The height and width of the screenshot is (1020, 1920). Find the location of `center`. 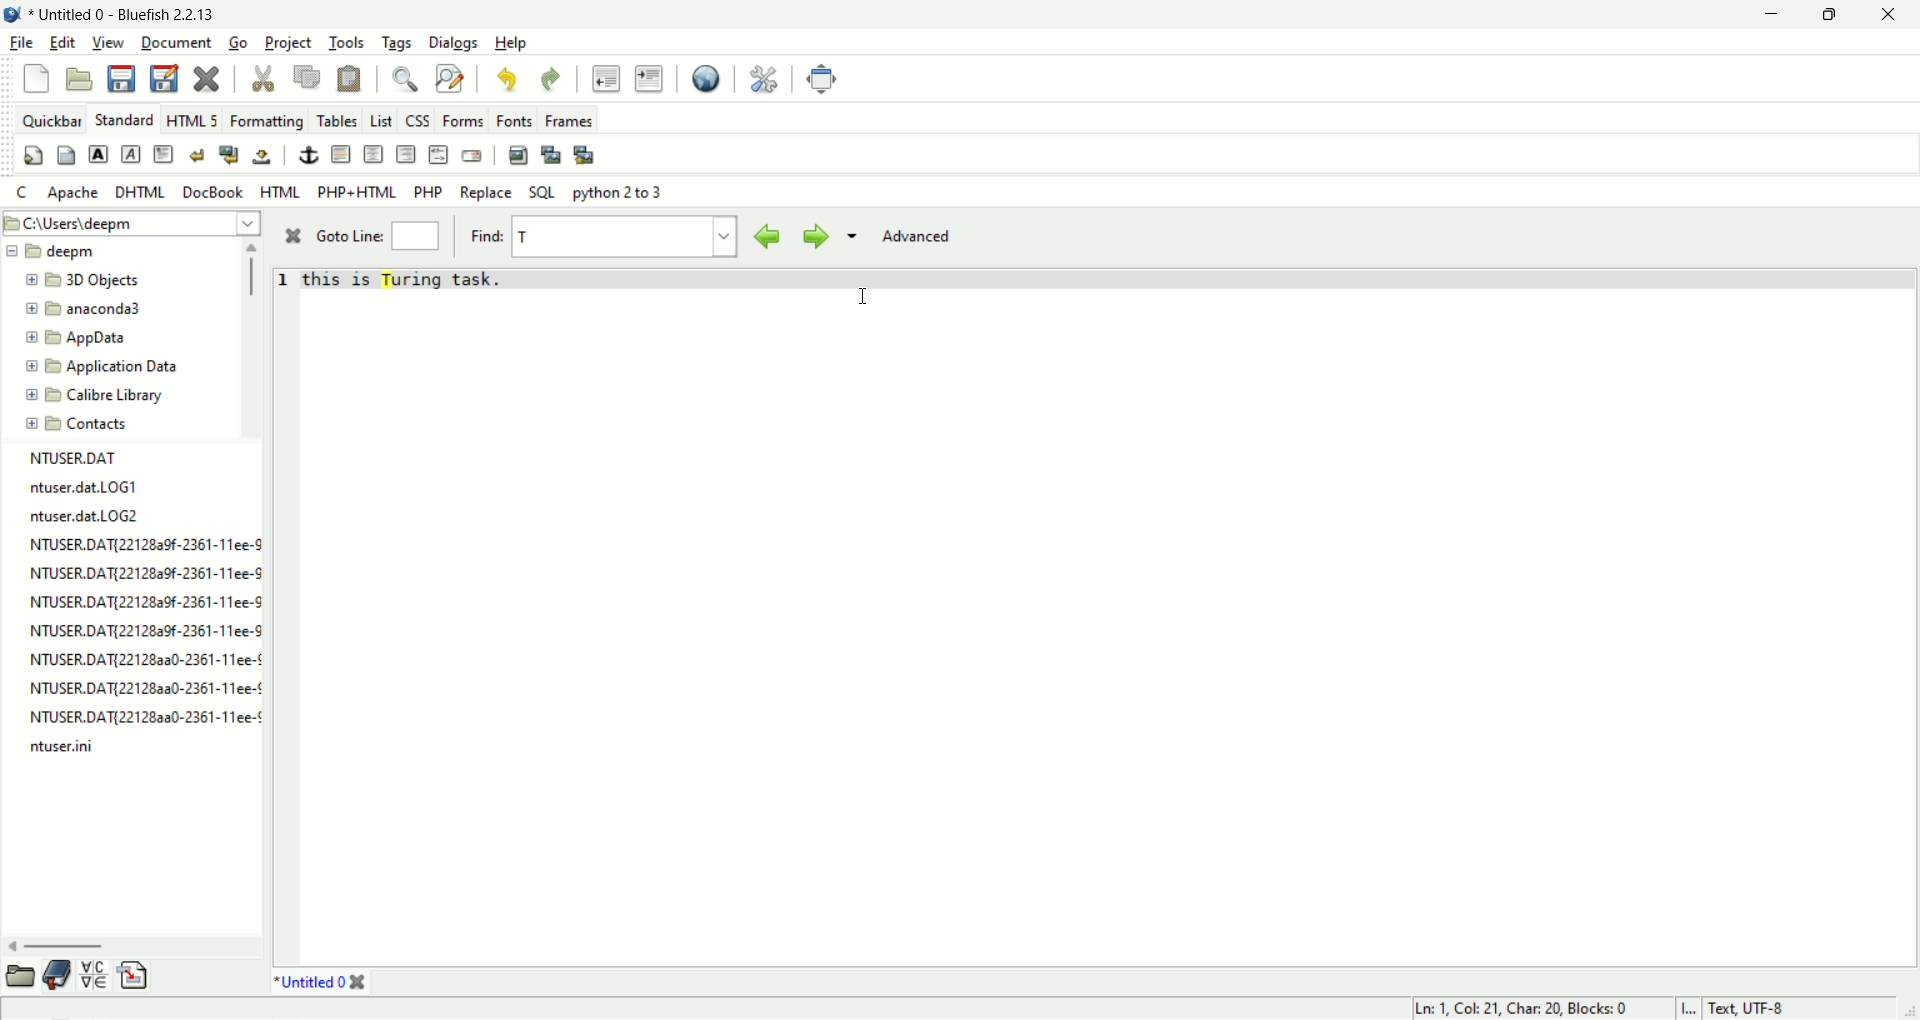

center is located at coordinates (375, 155).